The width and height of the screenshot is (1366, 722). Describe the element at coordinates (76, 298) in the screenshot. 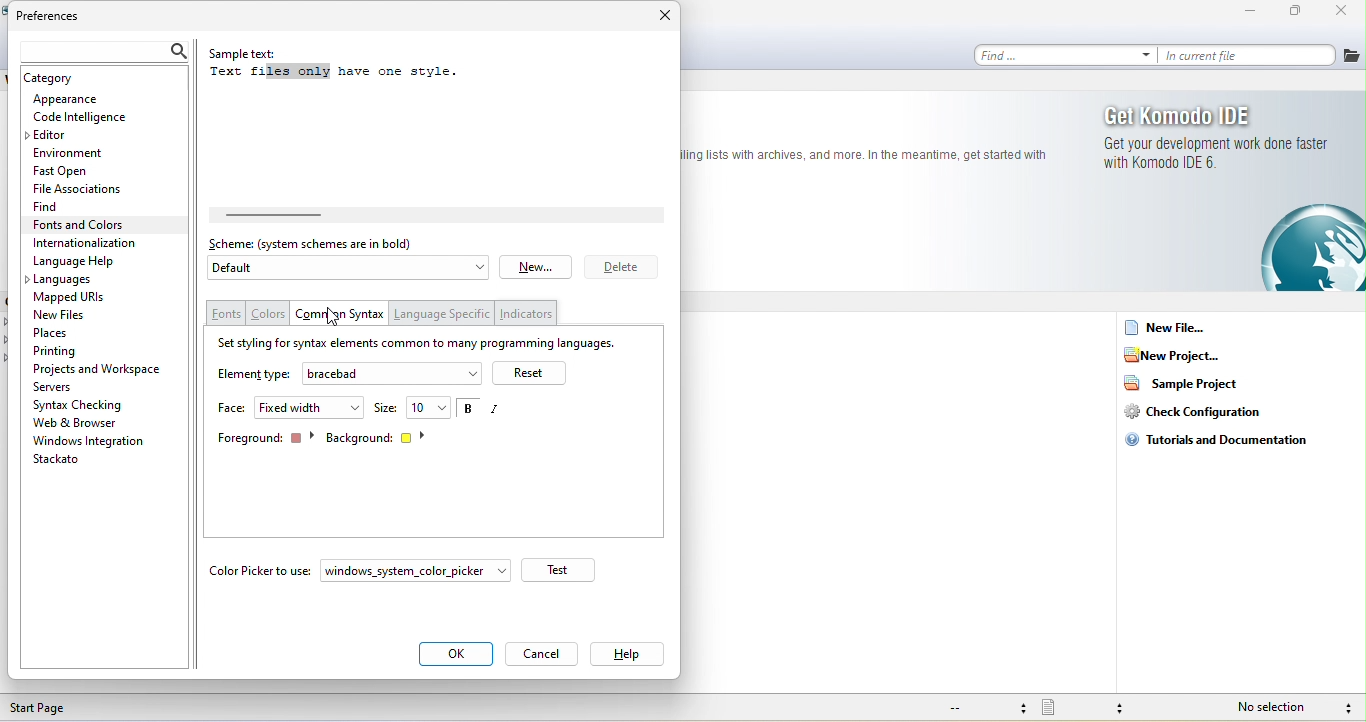

I see `mapped urls` at that location.